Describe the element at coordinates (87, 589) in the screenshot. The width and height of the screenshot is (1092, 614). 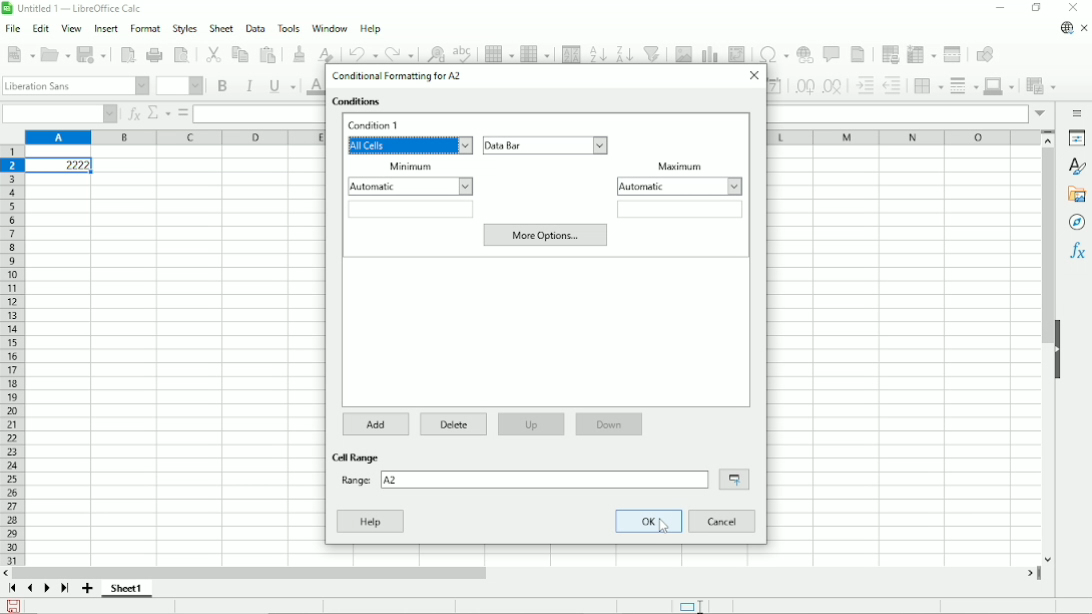
I see `Add sheet` at that location.